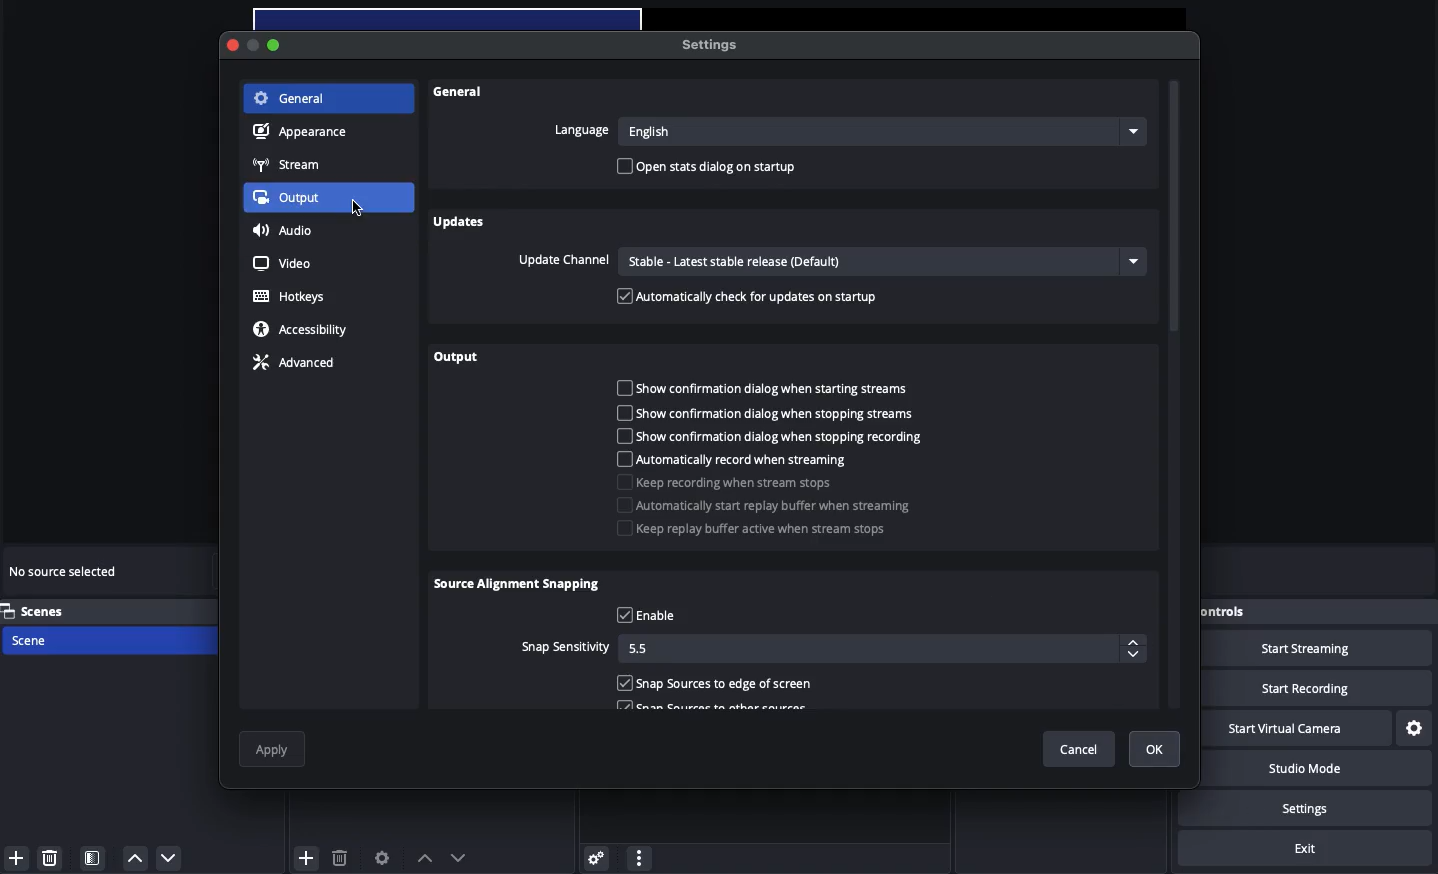  What do you see at coordinates (133, 858) in the screenshot?
I see `Up` at bounding box center [133, 858].